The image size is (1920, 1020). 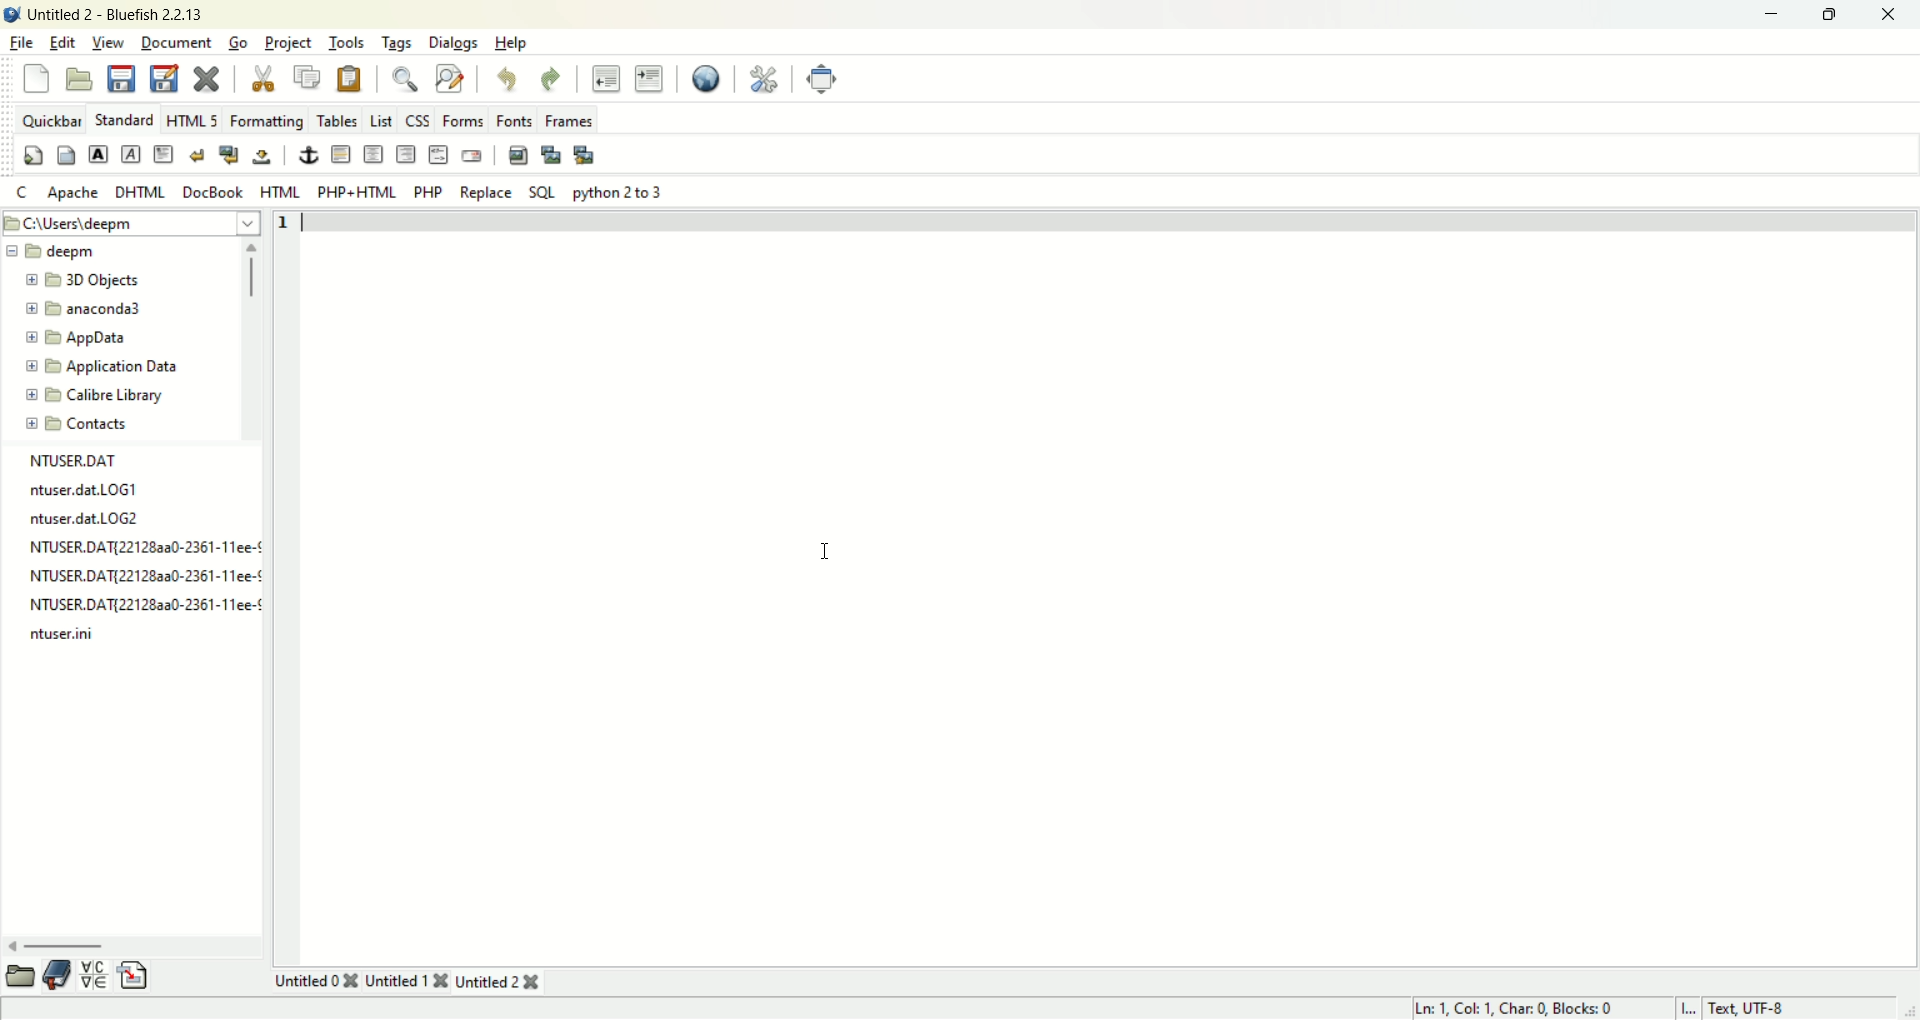 What do you see at coordinates (72, 193) in the screenshot?
I see `APACHE` at bounding box center [72, 193].